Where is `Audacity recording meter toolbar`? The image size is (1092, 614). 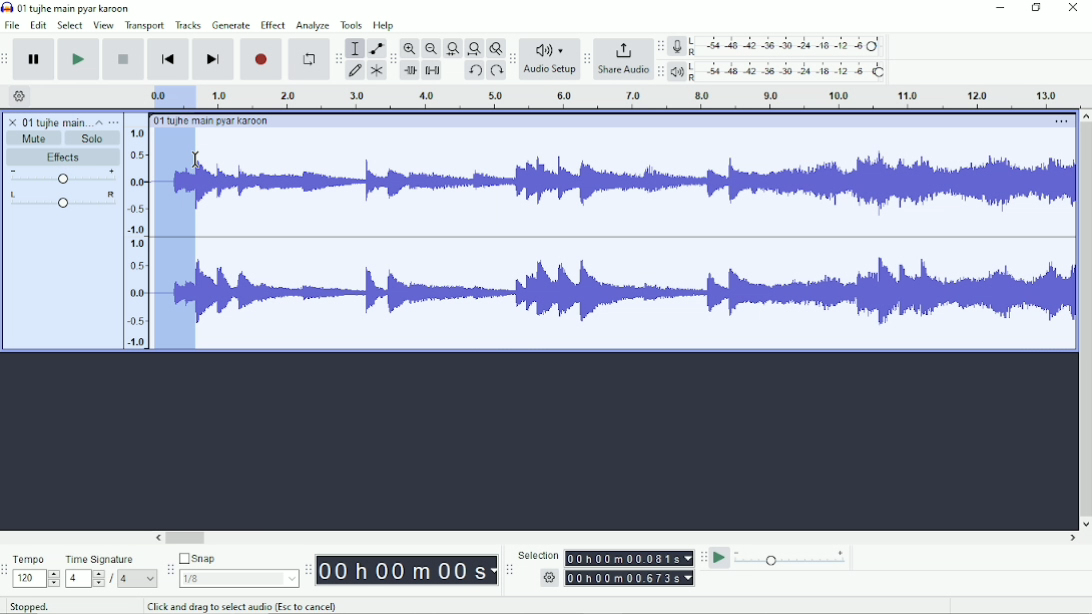
Audacity recording meter toolbar is located at coordinates (660, 47).